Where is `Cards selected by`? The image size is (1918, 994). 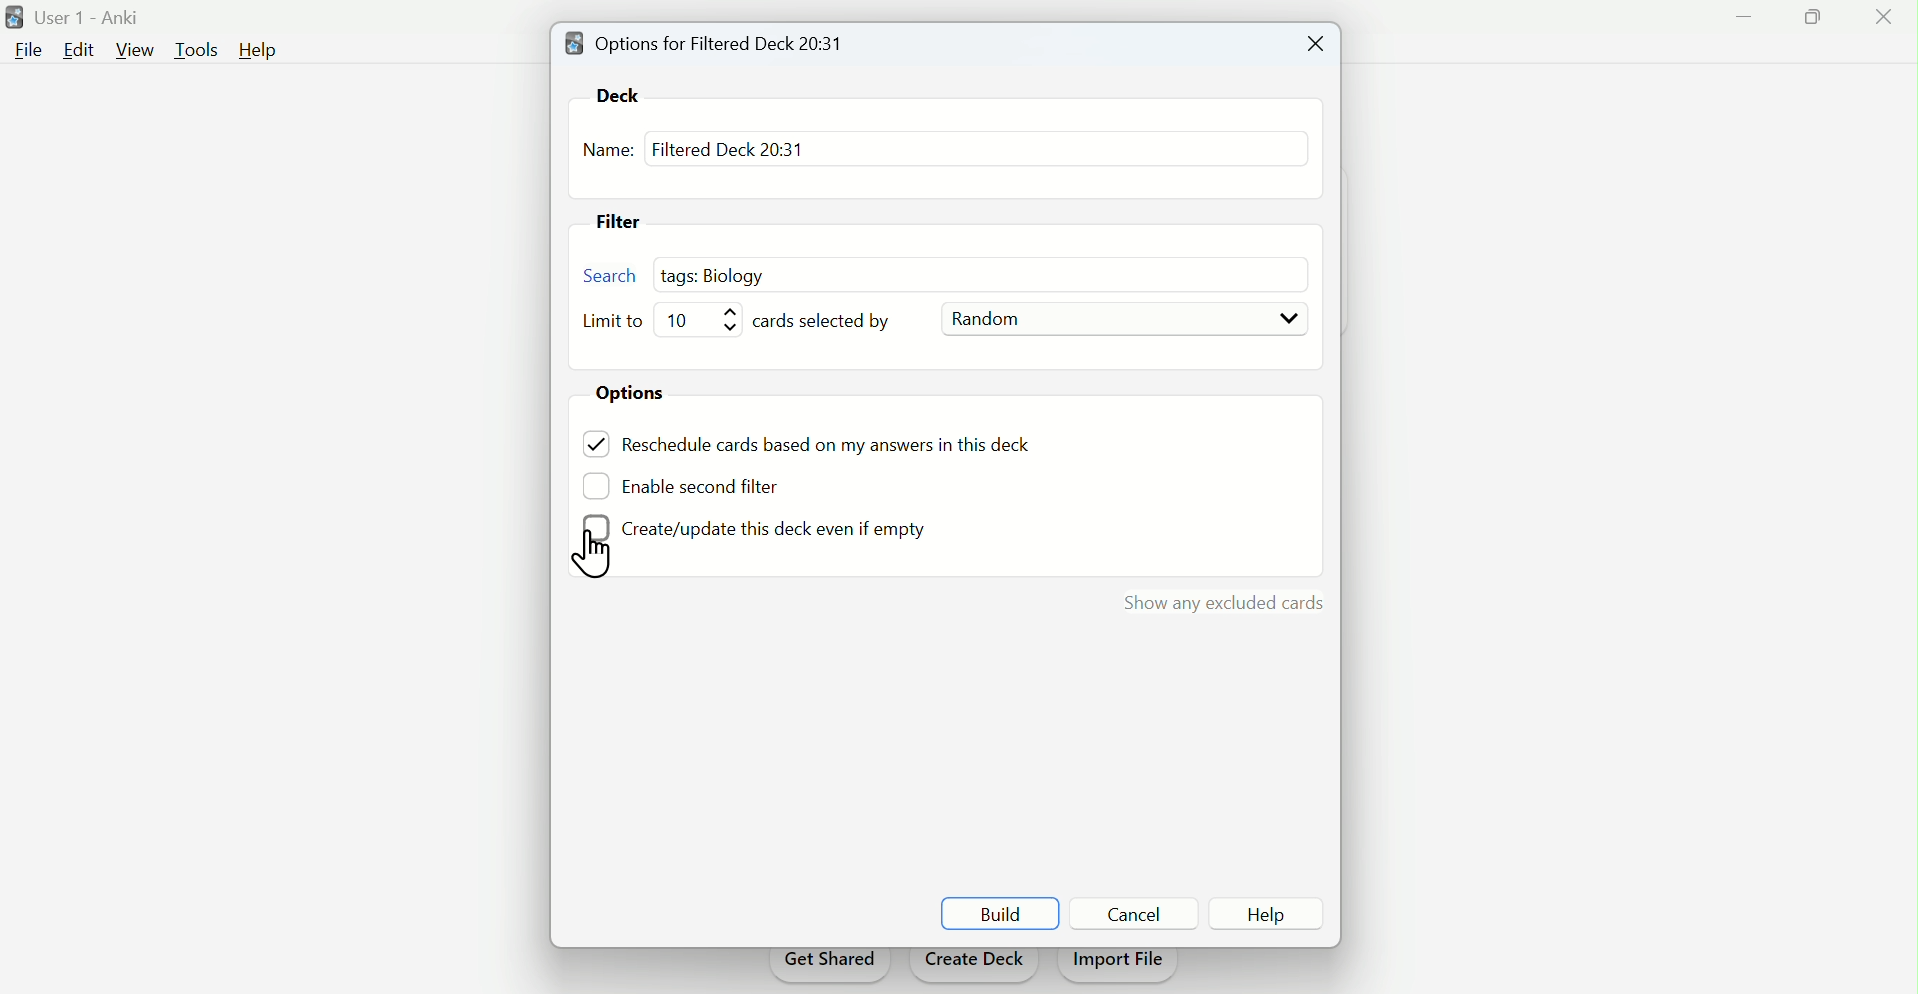 Cards selected by is located at coordinates (833, 321).